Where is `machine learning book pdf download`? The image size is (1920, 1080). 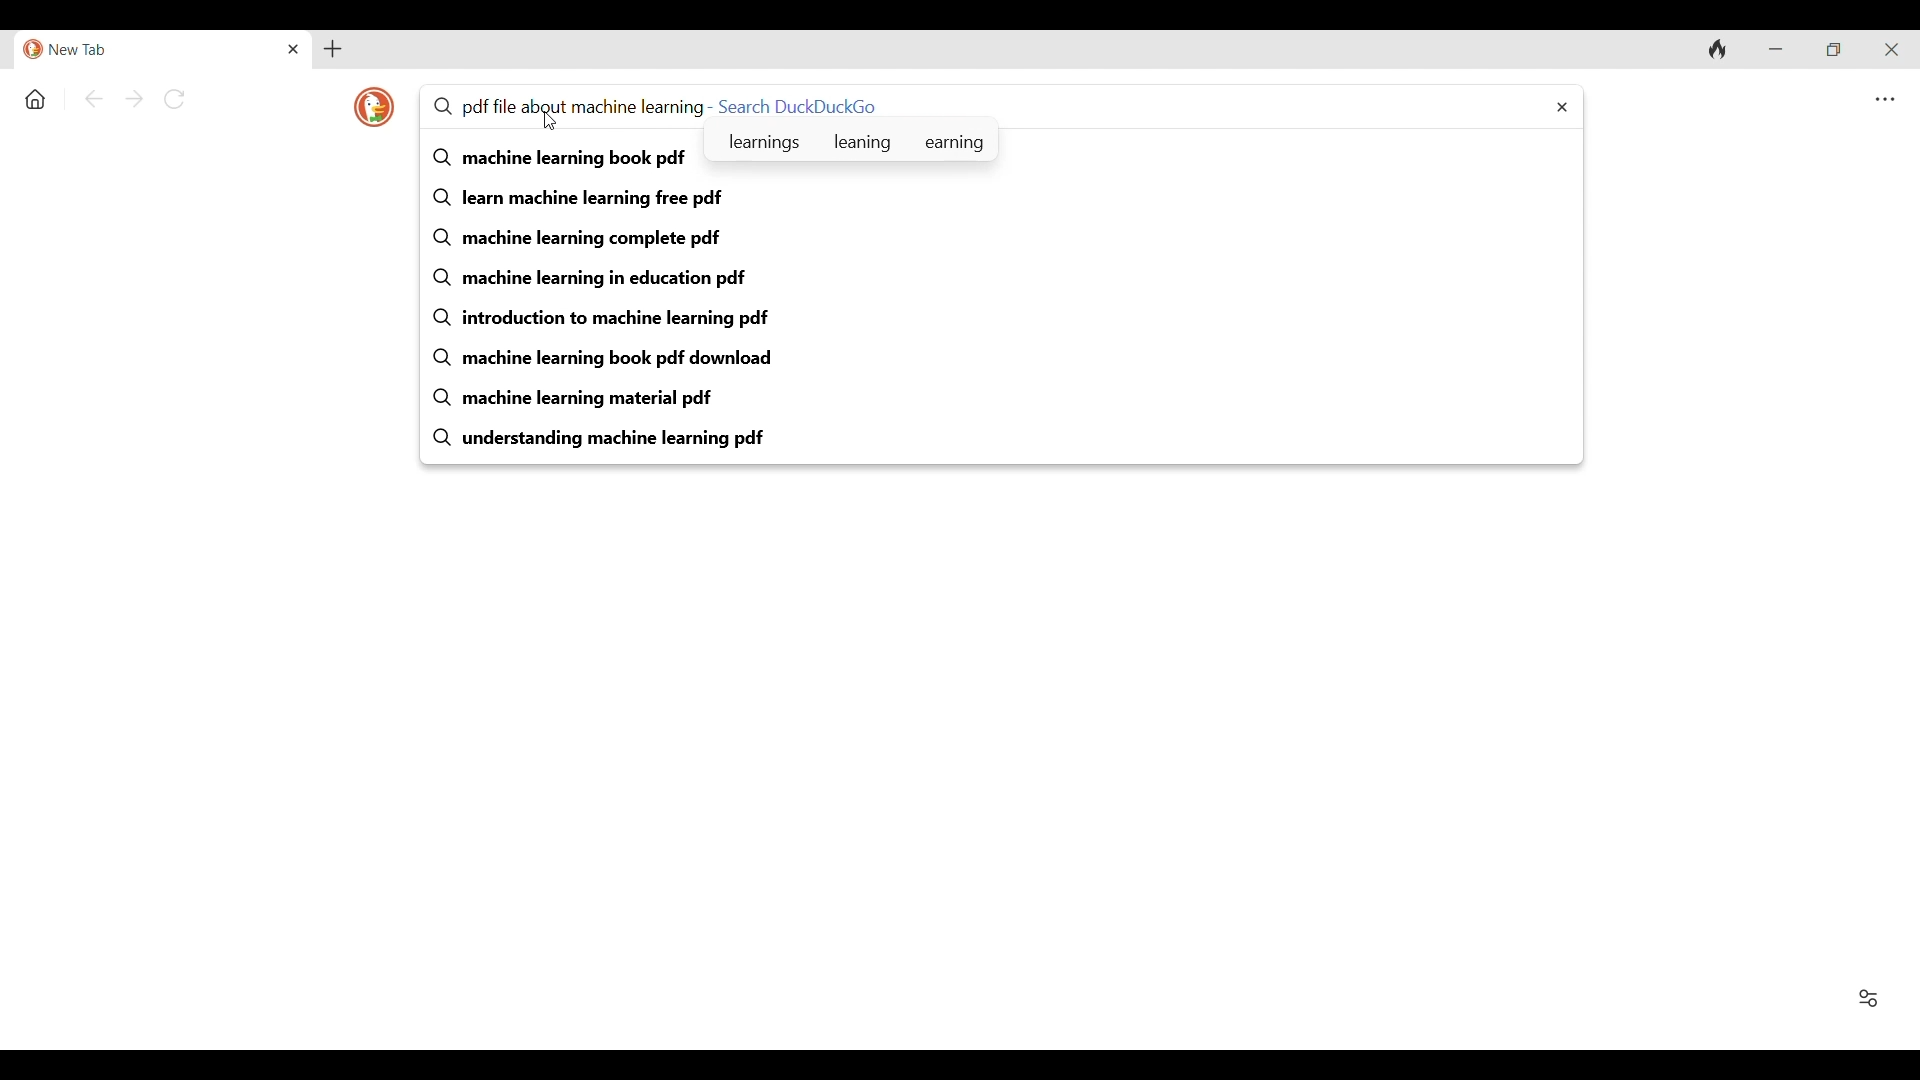 machine learning book pdf download is located at coordinates (1004, 359).